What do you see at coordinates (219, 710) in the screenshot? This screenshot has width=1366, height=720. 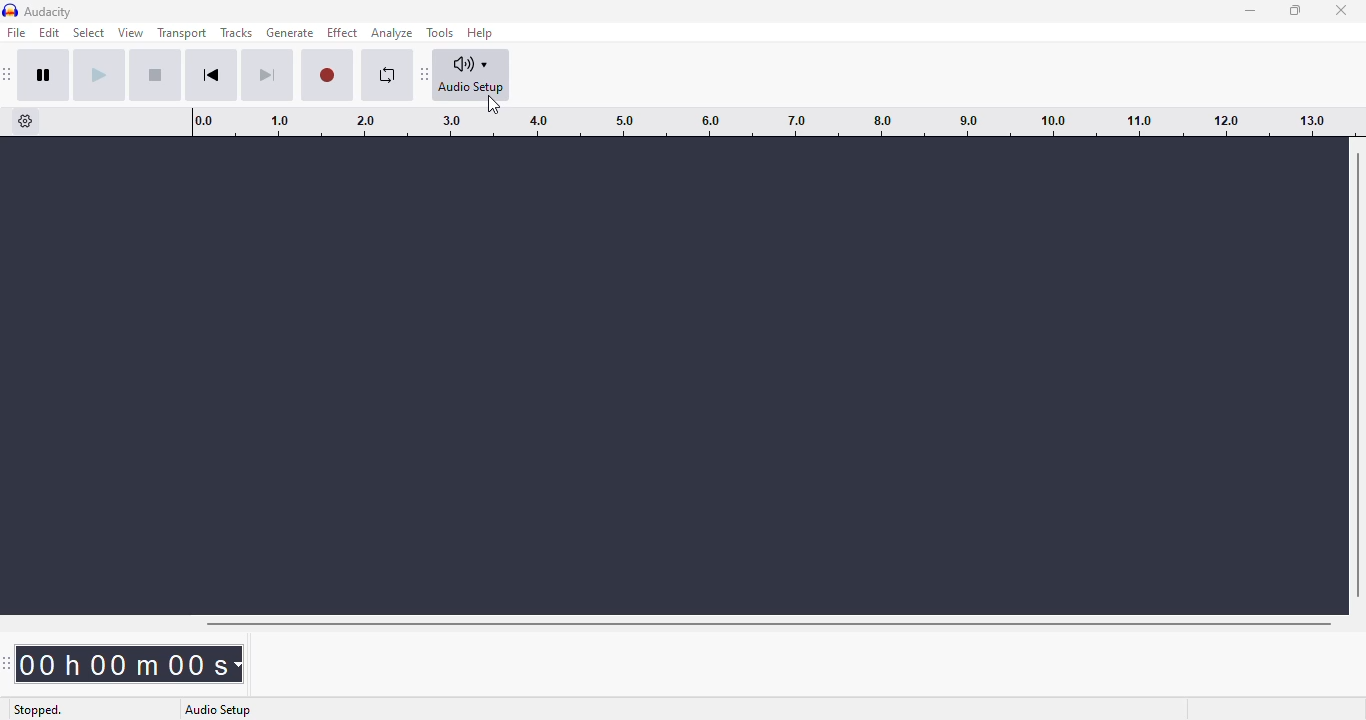 I see `audio setup` at bounding box center [219, 710].